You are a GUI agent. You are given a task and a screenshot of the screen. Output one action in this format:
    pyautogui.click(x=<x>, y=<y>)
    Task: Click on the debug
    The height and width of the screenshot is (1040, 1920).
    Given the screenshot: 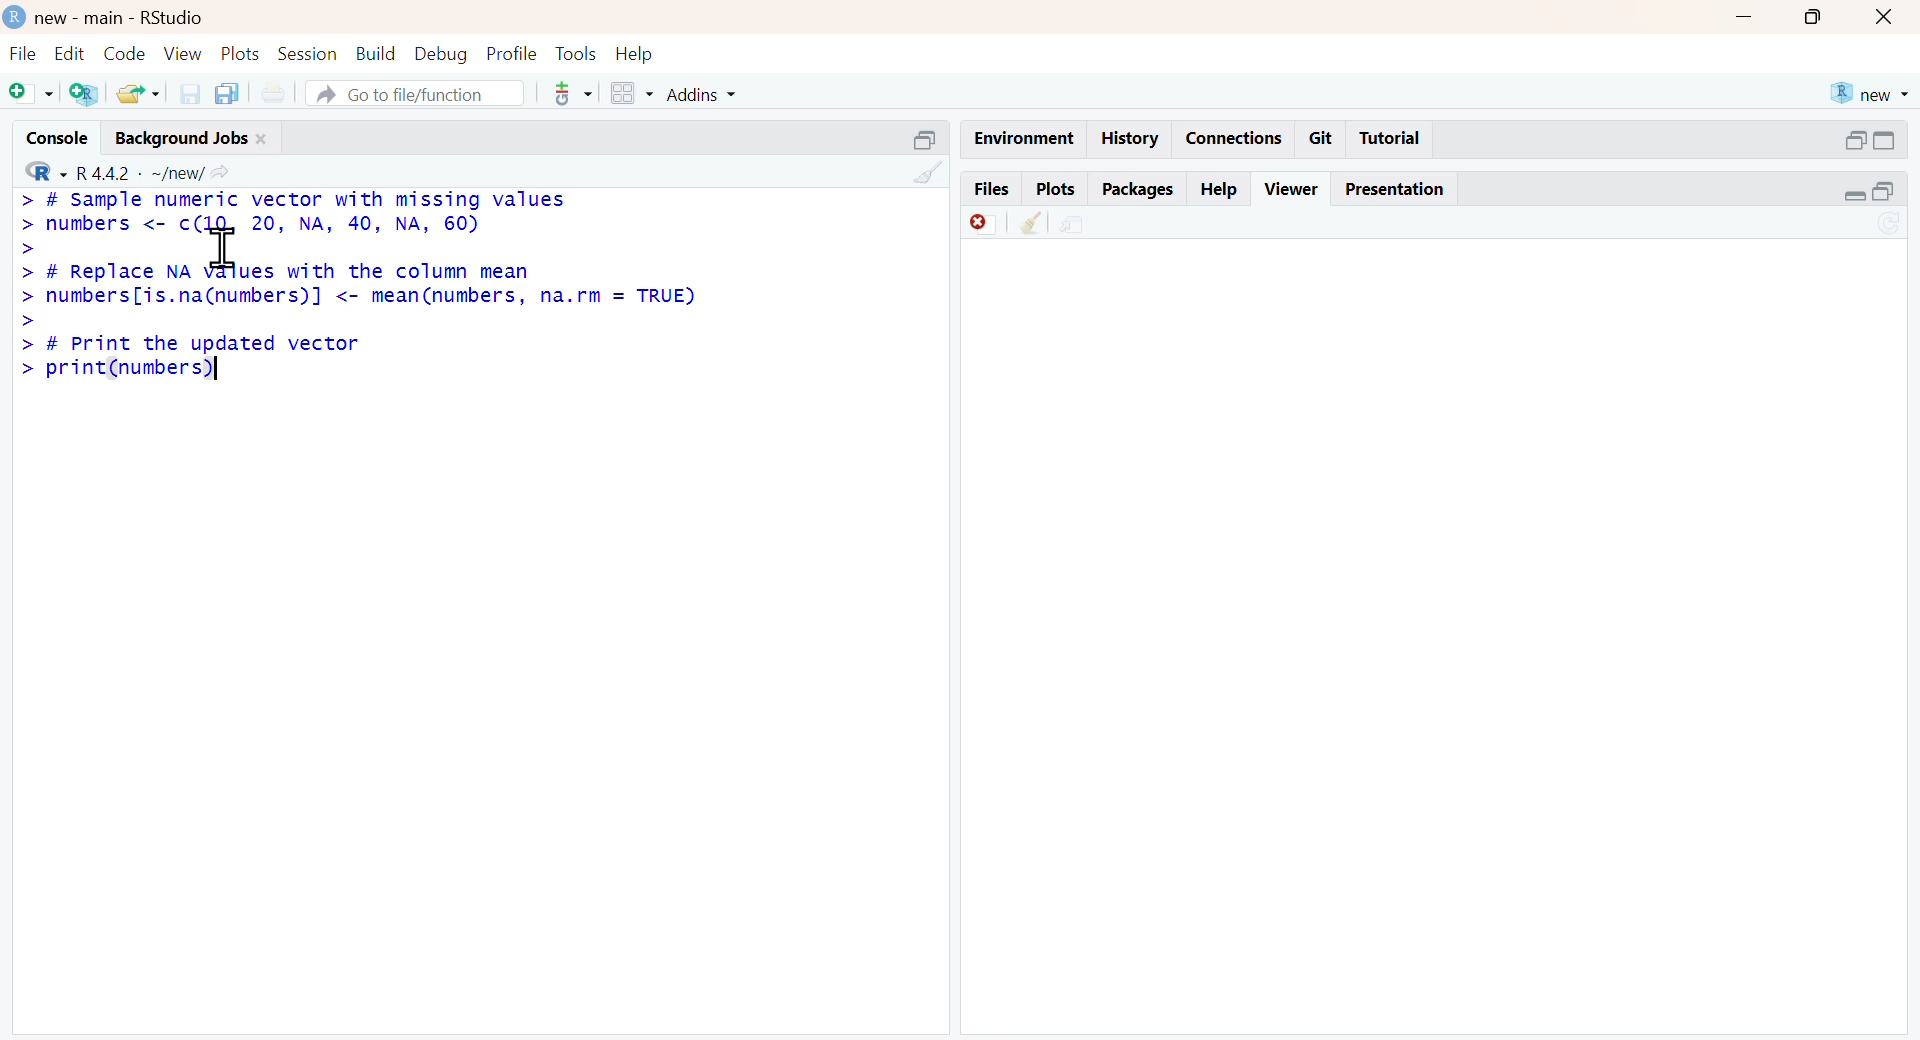 What is the action you would take?
    pyautogui.click(x=443, y=56)
    